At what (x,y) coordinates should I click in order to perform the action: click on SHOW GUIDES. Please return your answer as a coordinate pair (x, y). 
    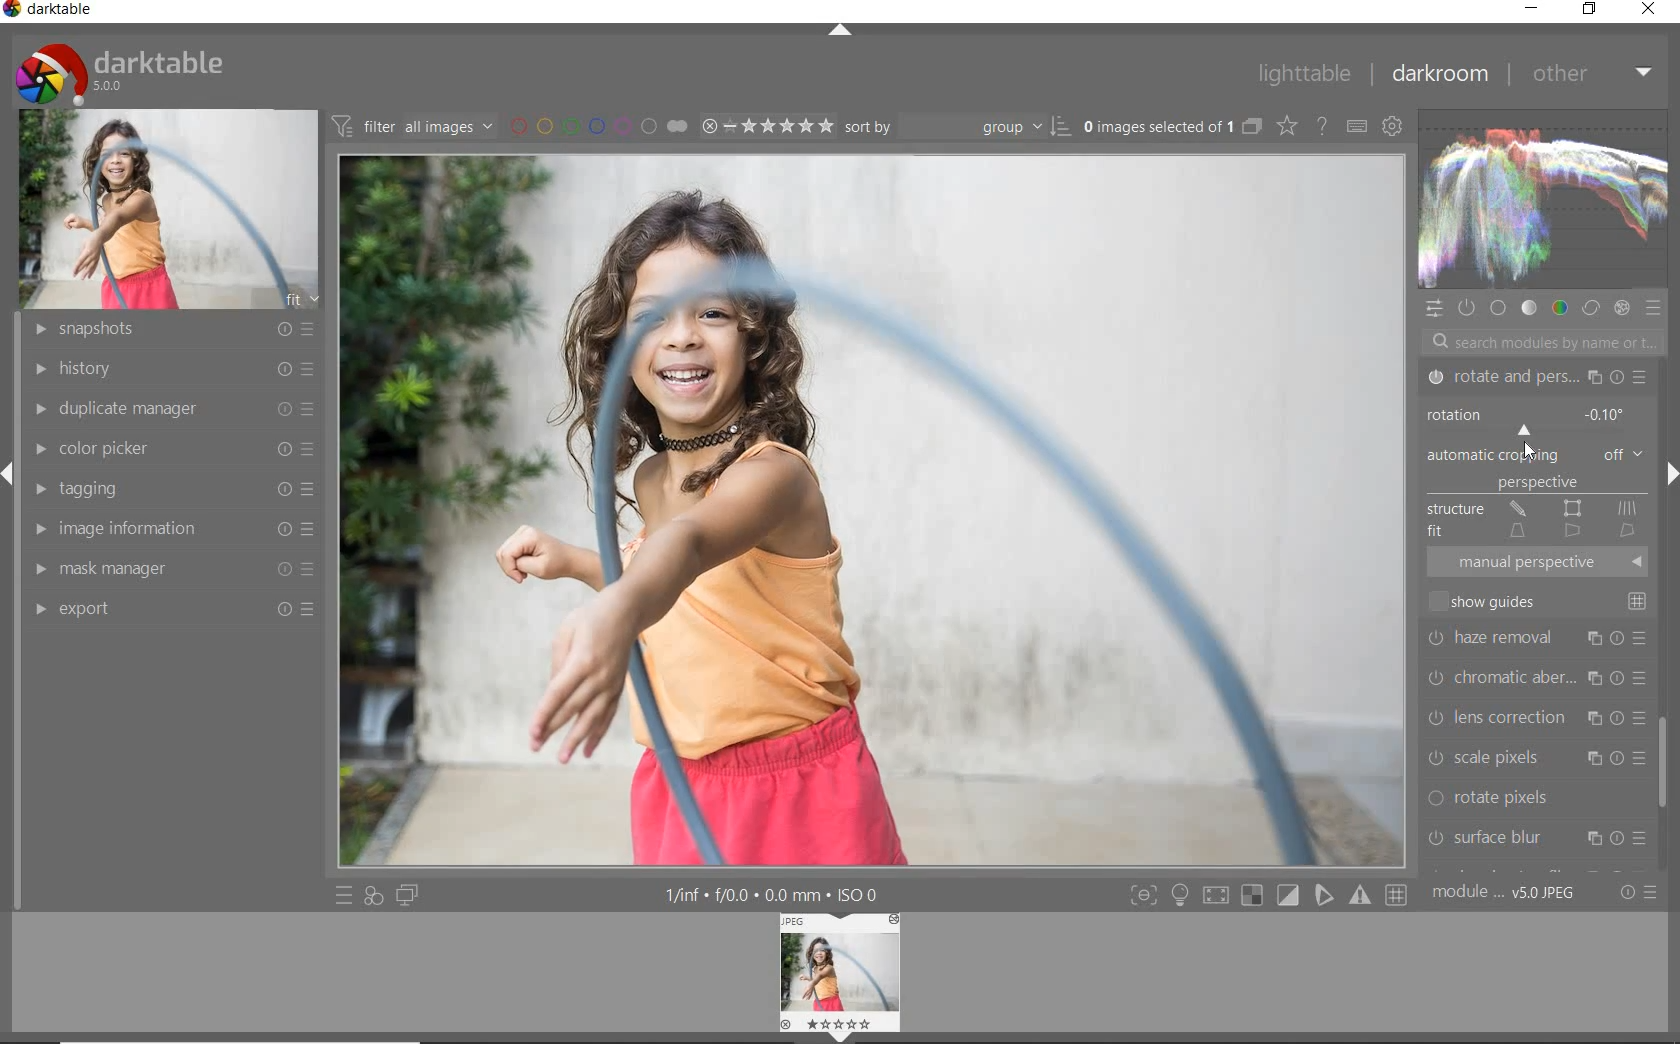
    Looking at the image, I should click on (1542, 601).